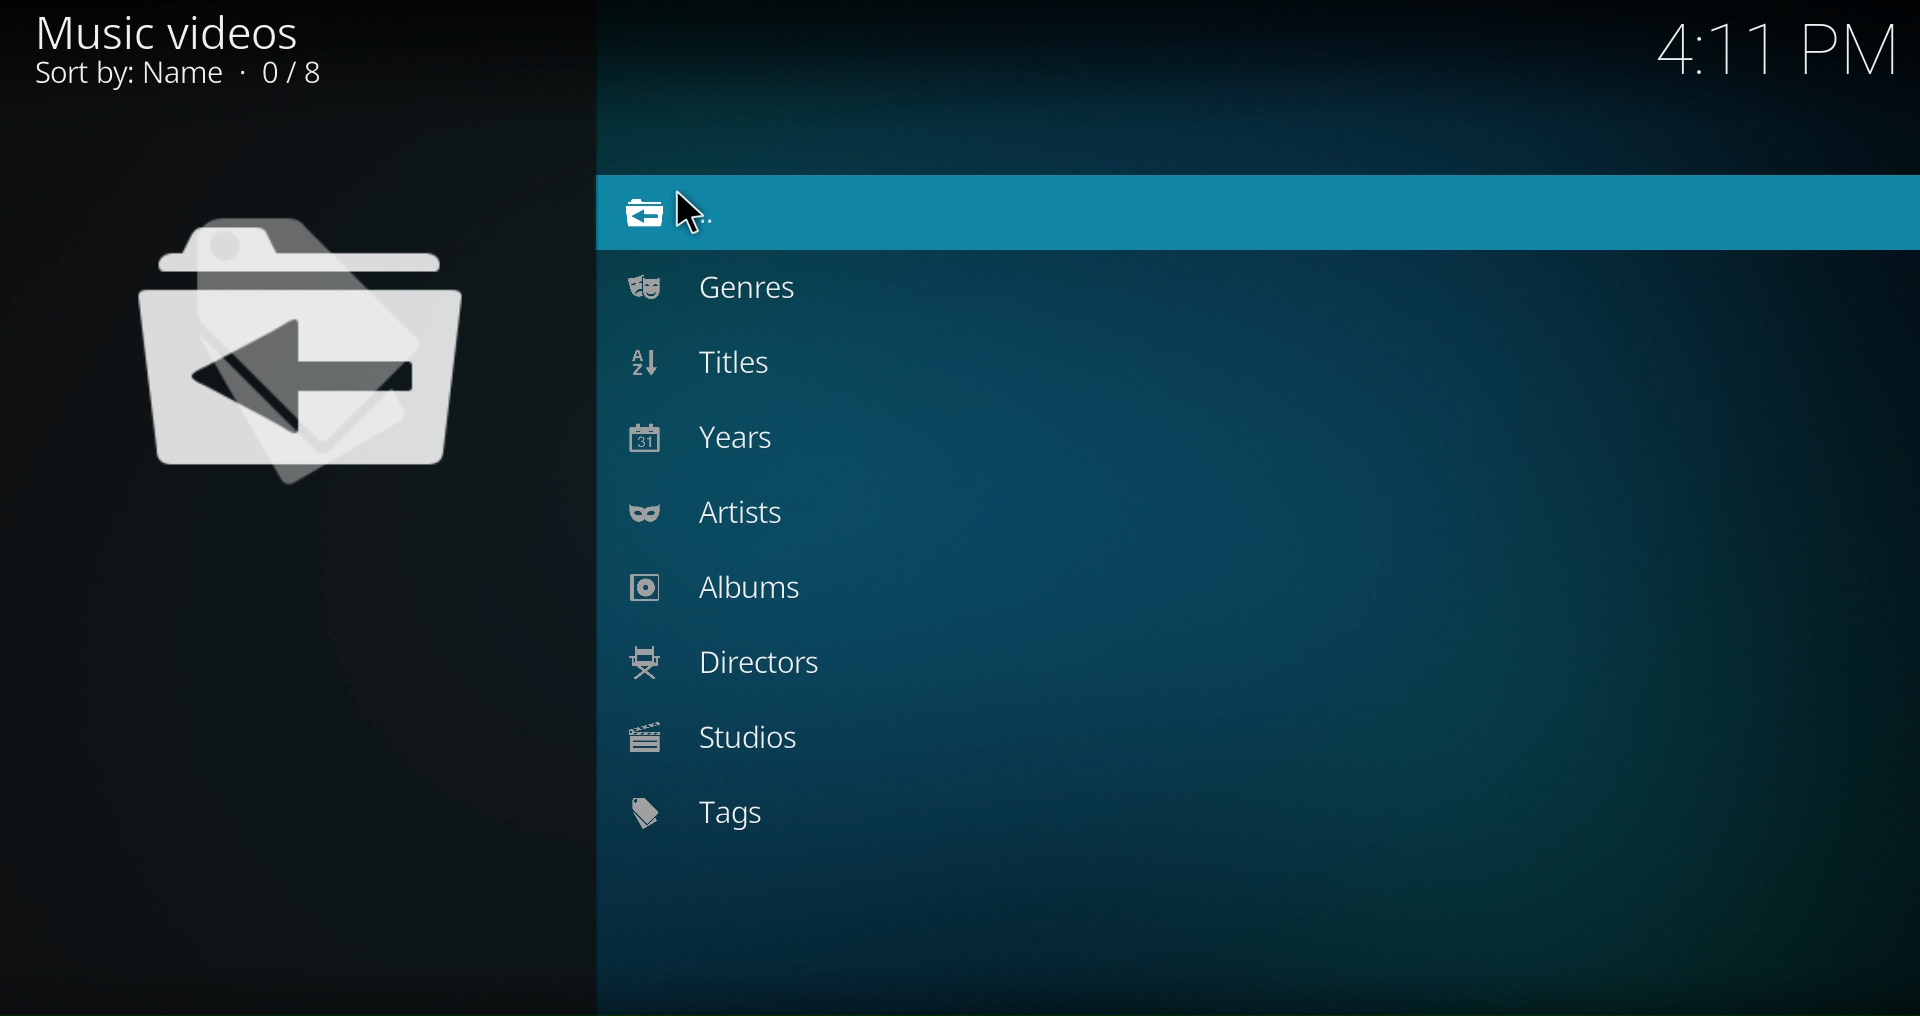 Image resolution: width=1920 pixels, height=1016 pixels. Describe the element at coordinates (793, 210) in the screenshot. I see `Go to files` at that location.